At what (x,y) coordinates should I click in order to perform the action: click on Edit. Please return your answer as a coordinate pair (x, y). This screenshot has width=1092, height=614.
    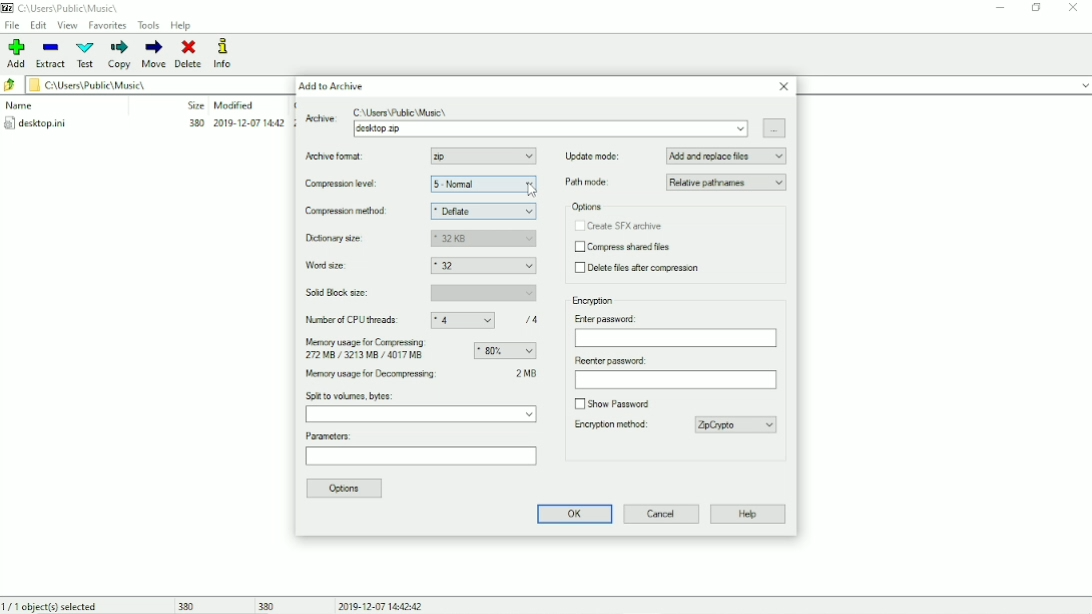
    Looking at the image, I should click on (39, 25).